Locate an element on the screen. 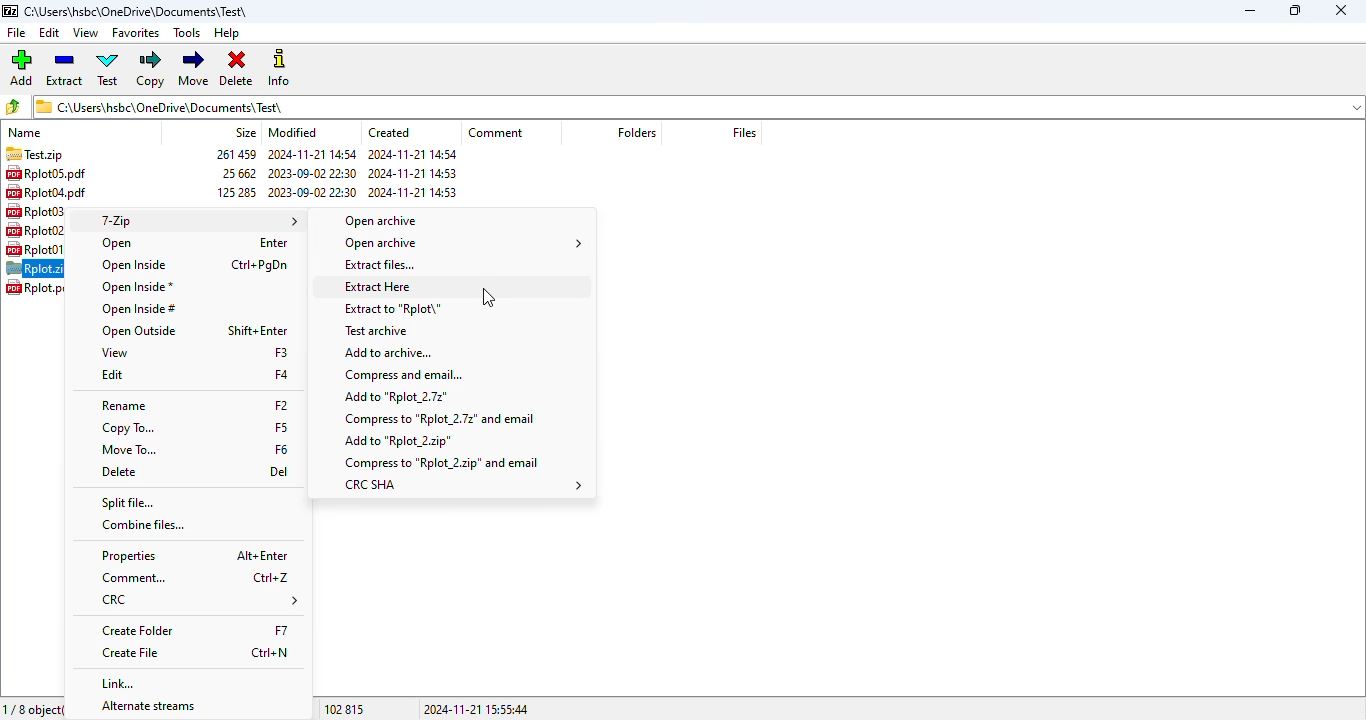 This screenshot has width=1366, height=720. open archive is located at coordinates (386, 220).